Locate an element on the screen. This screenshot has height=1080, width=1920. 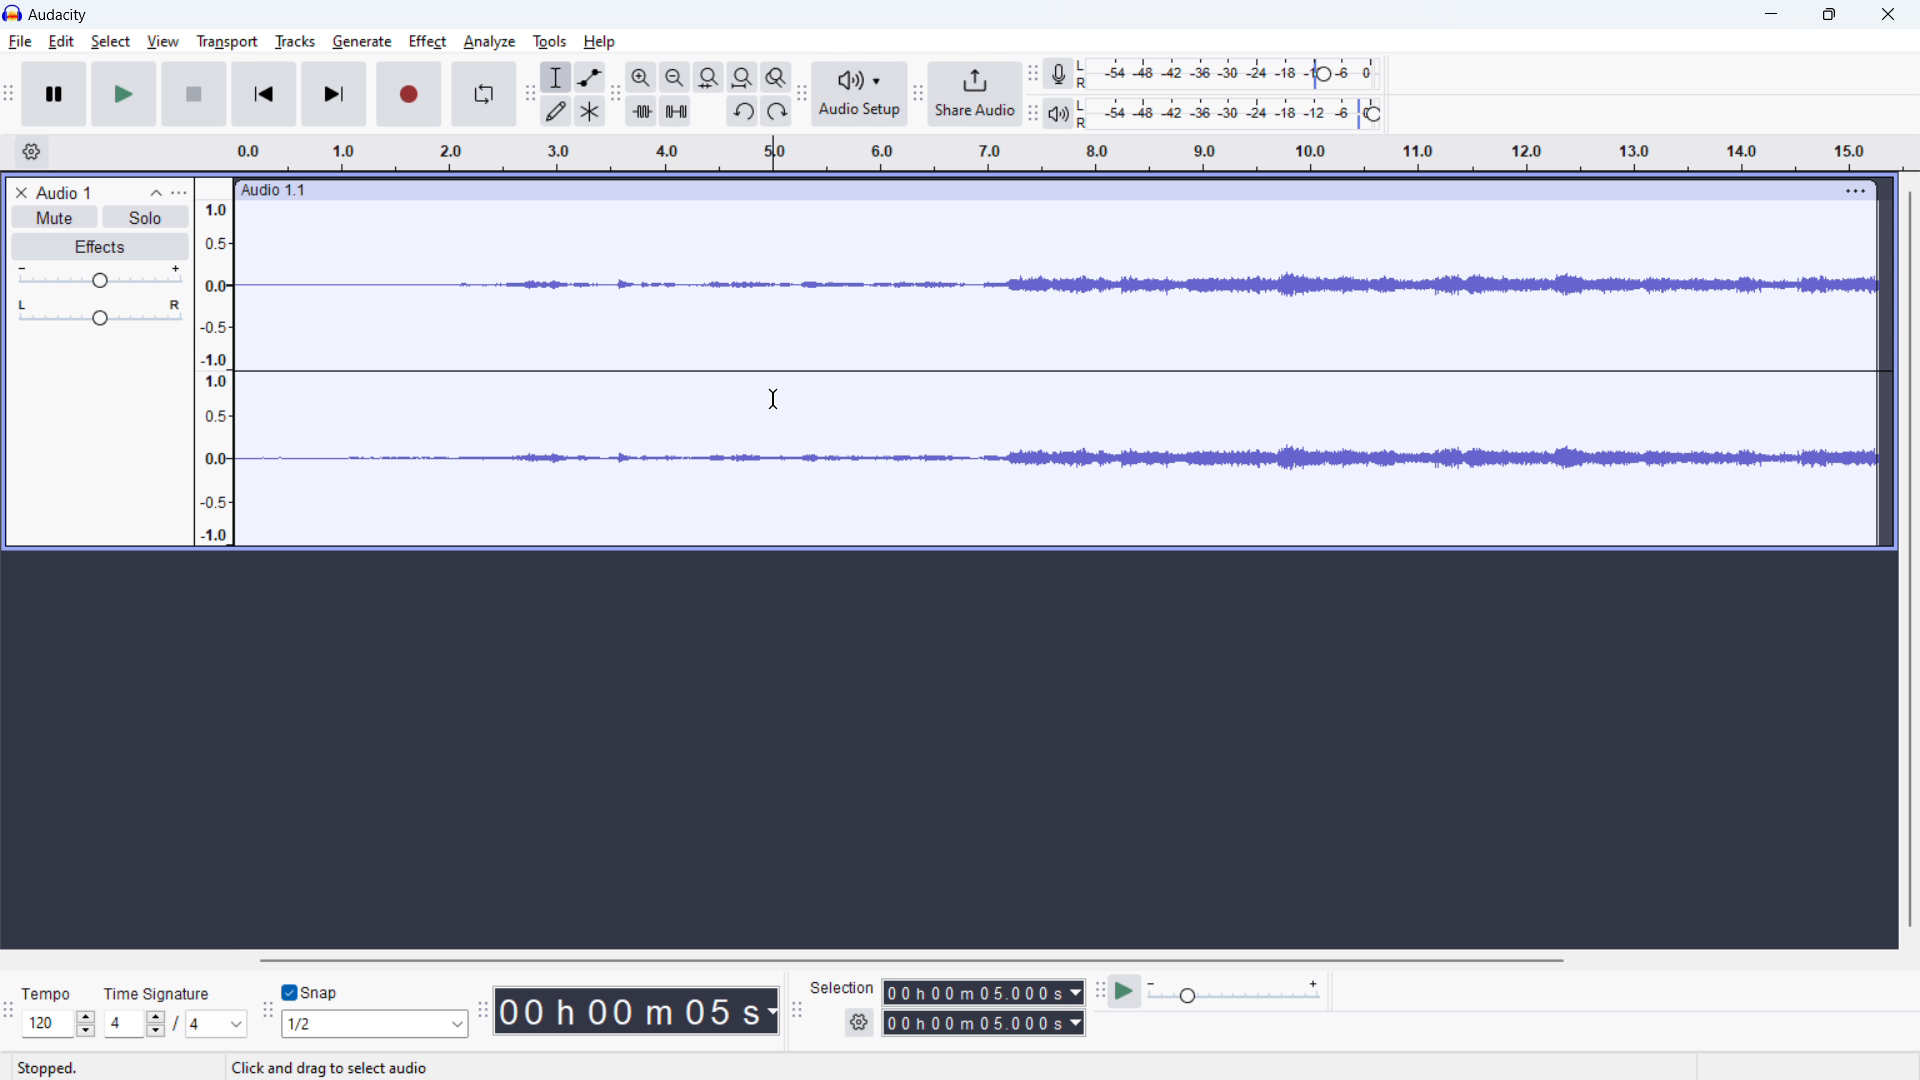
select is located at coordinates (110, 41).